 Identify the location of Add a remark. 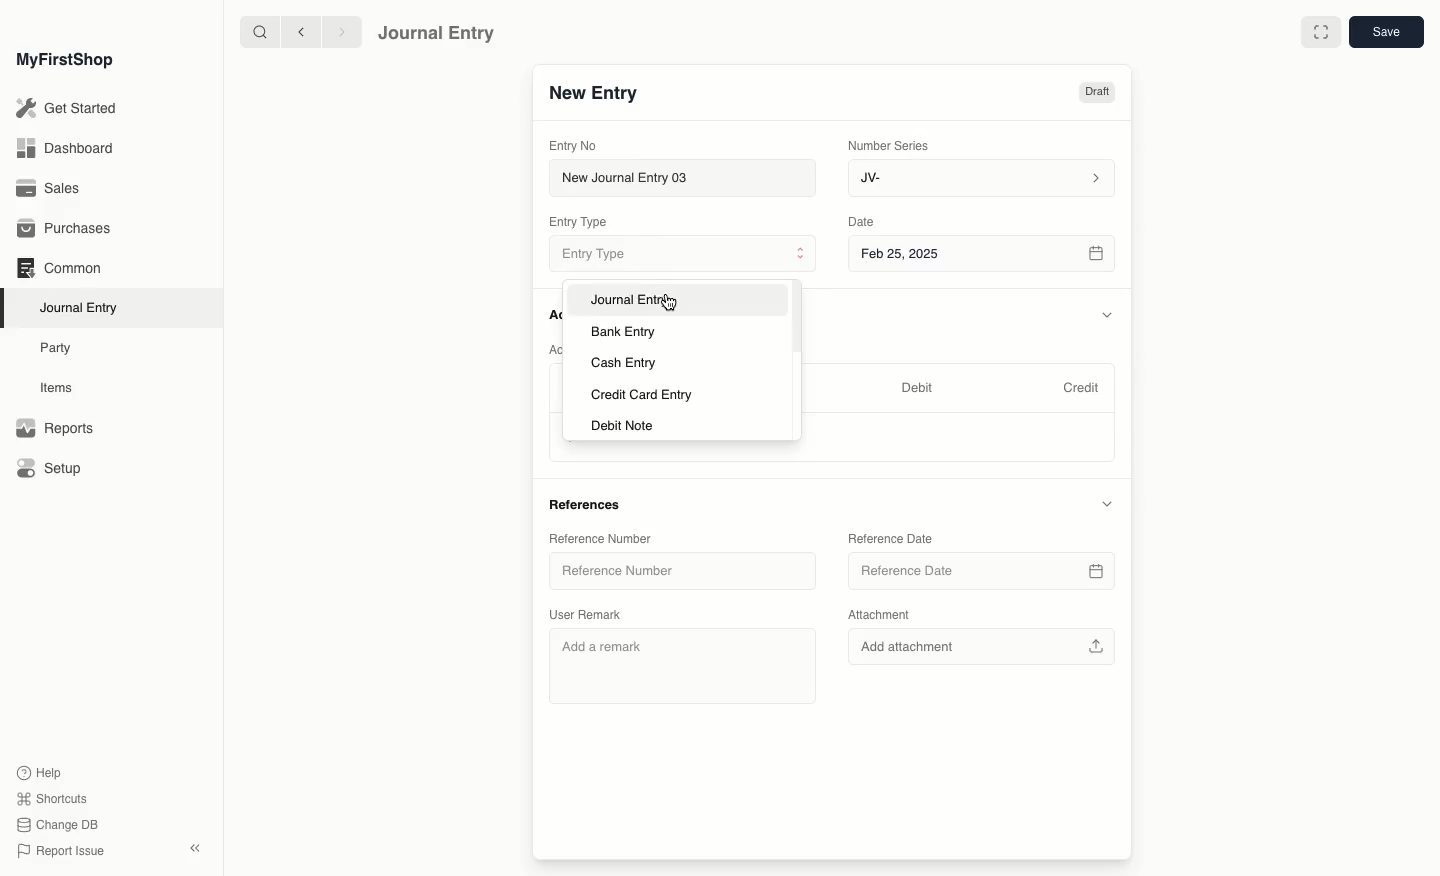
(680, 666).